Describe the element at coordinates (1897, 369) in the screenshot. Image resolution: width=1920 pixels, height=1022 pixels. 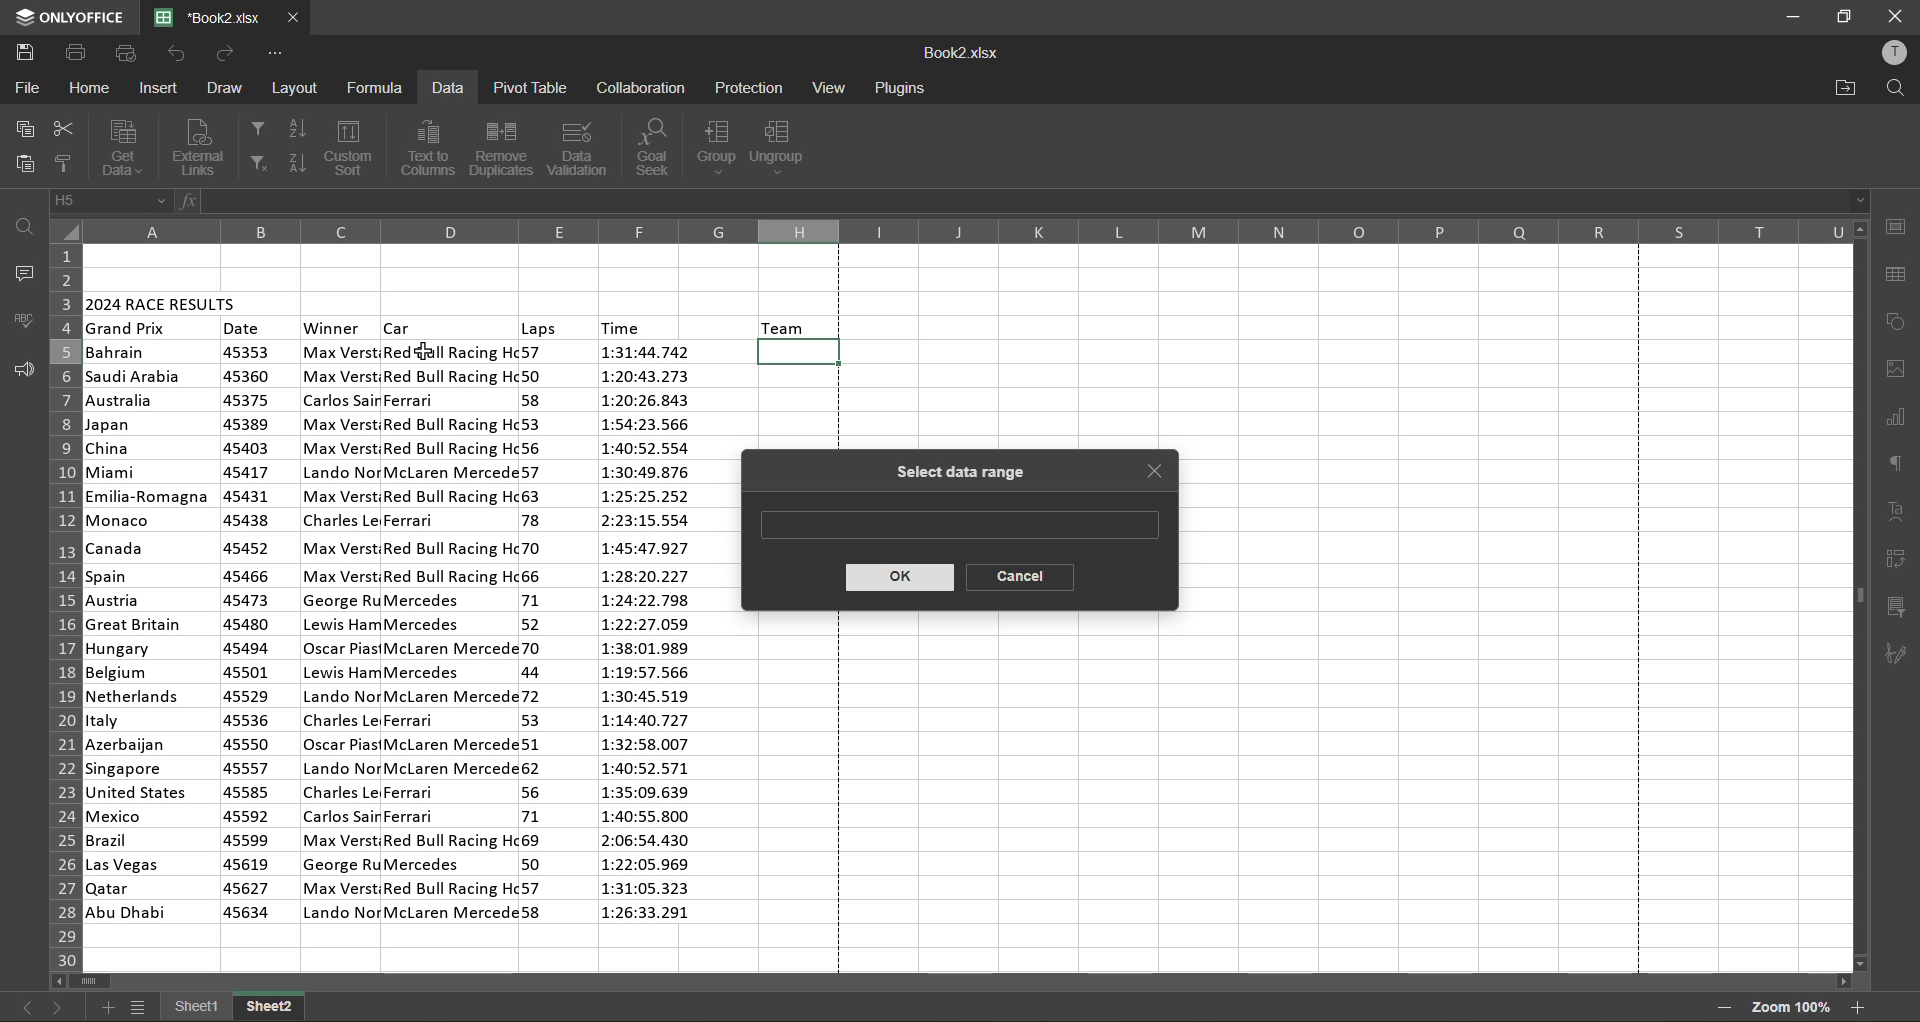
I see `images` at that location.